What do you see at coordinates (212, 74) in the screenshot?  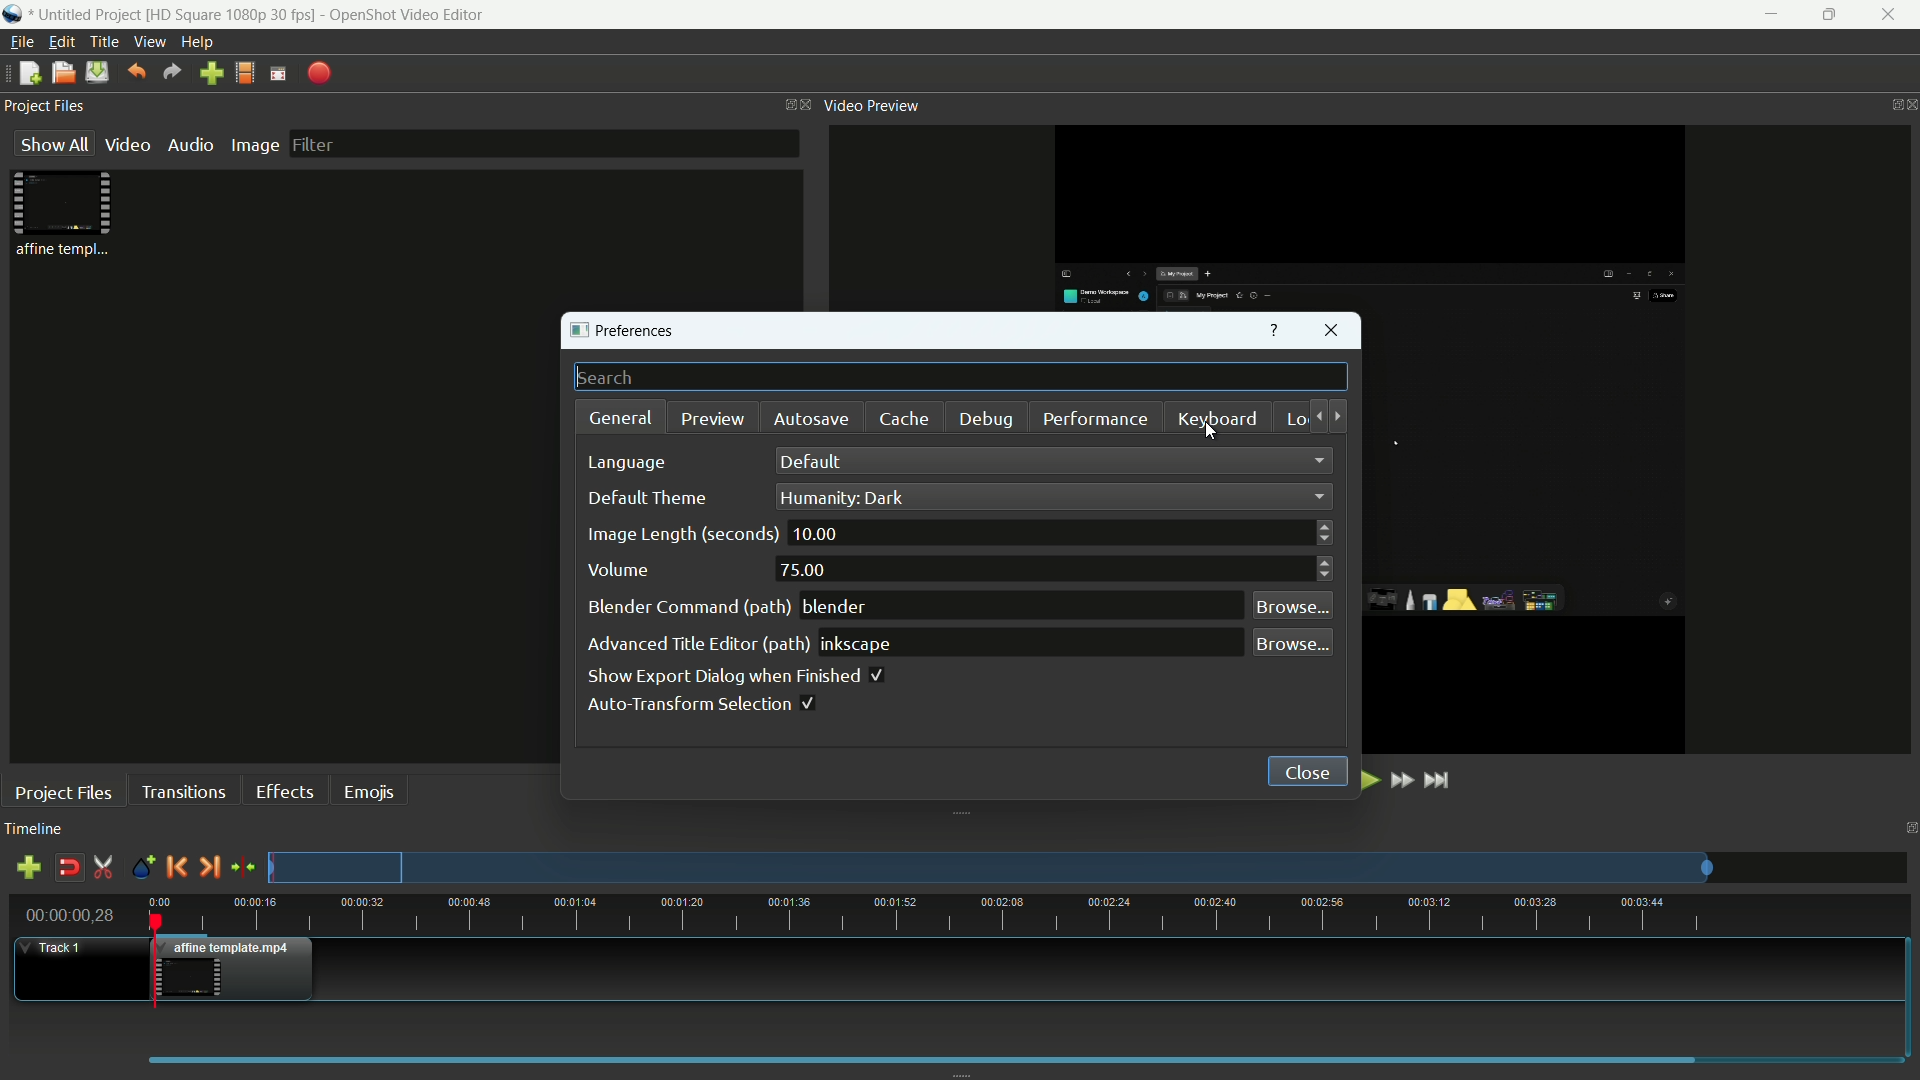 I see `import file` at bounding box center [212, 74].